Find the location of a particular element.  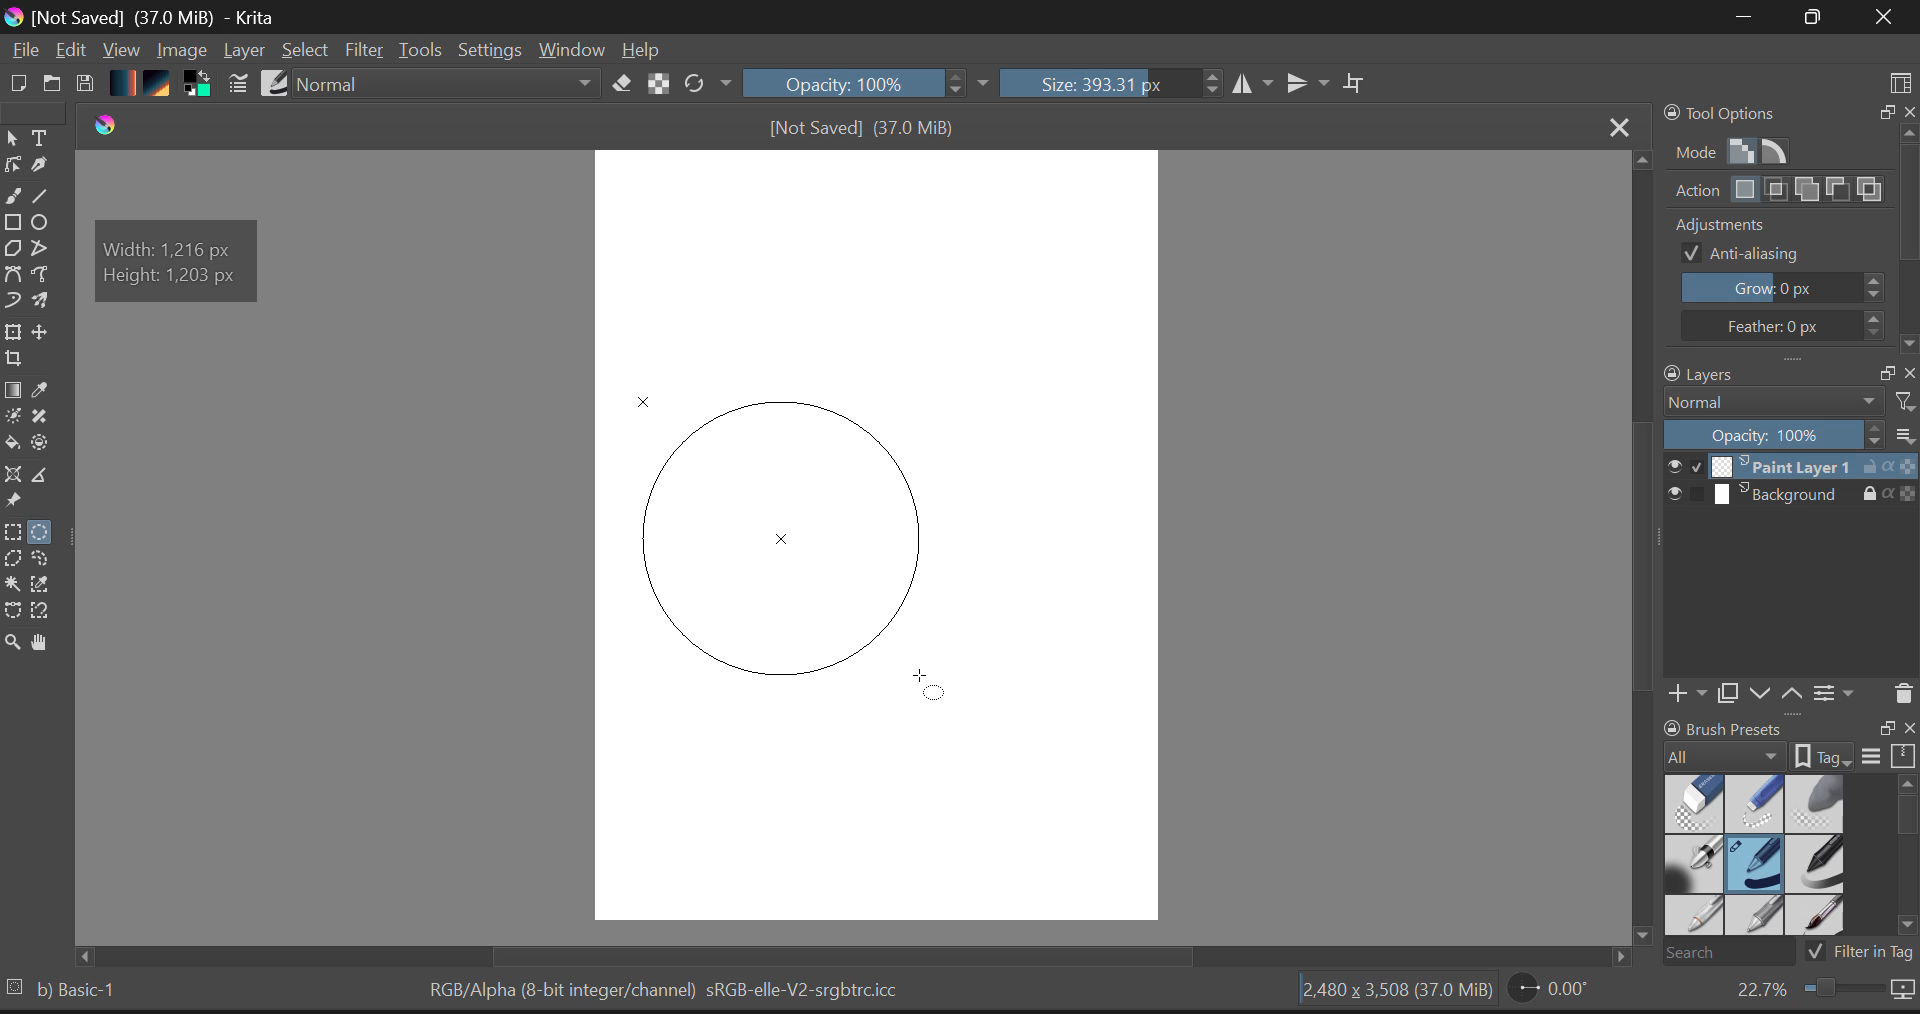

Pattern is located at coordinates (161, 85).